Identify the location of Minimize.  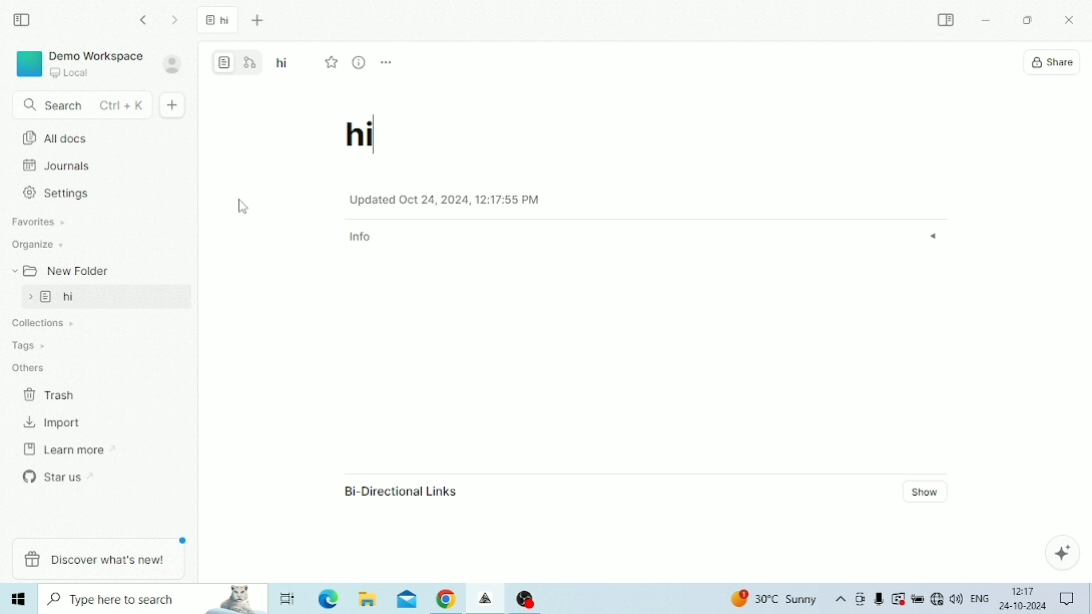
(986, 21).